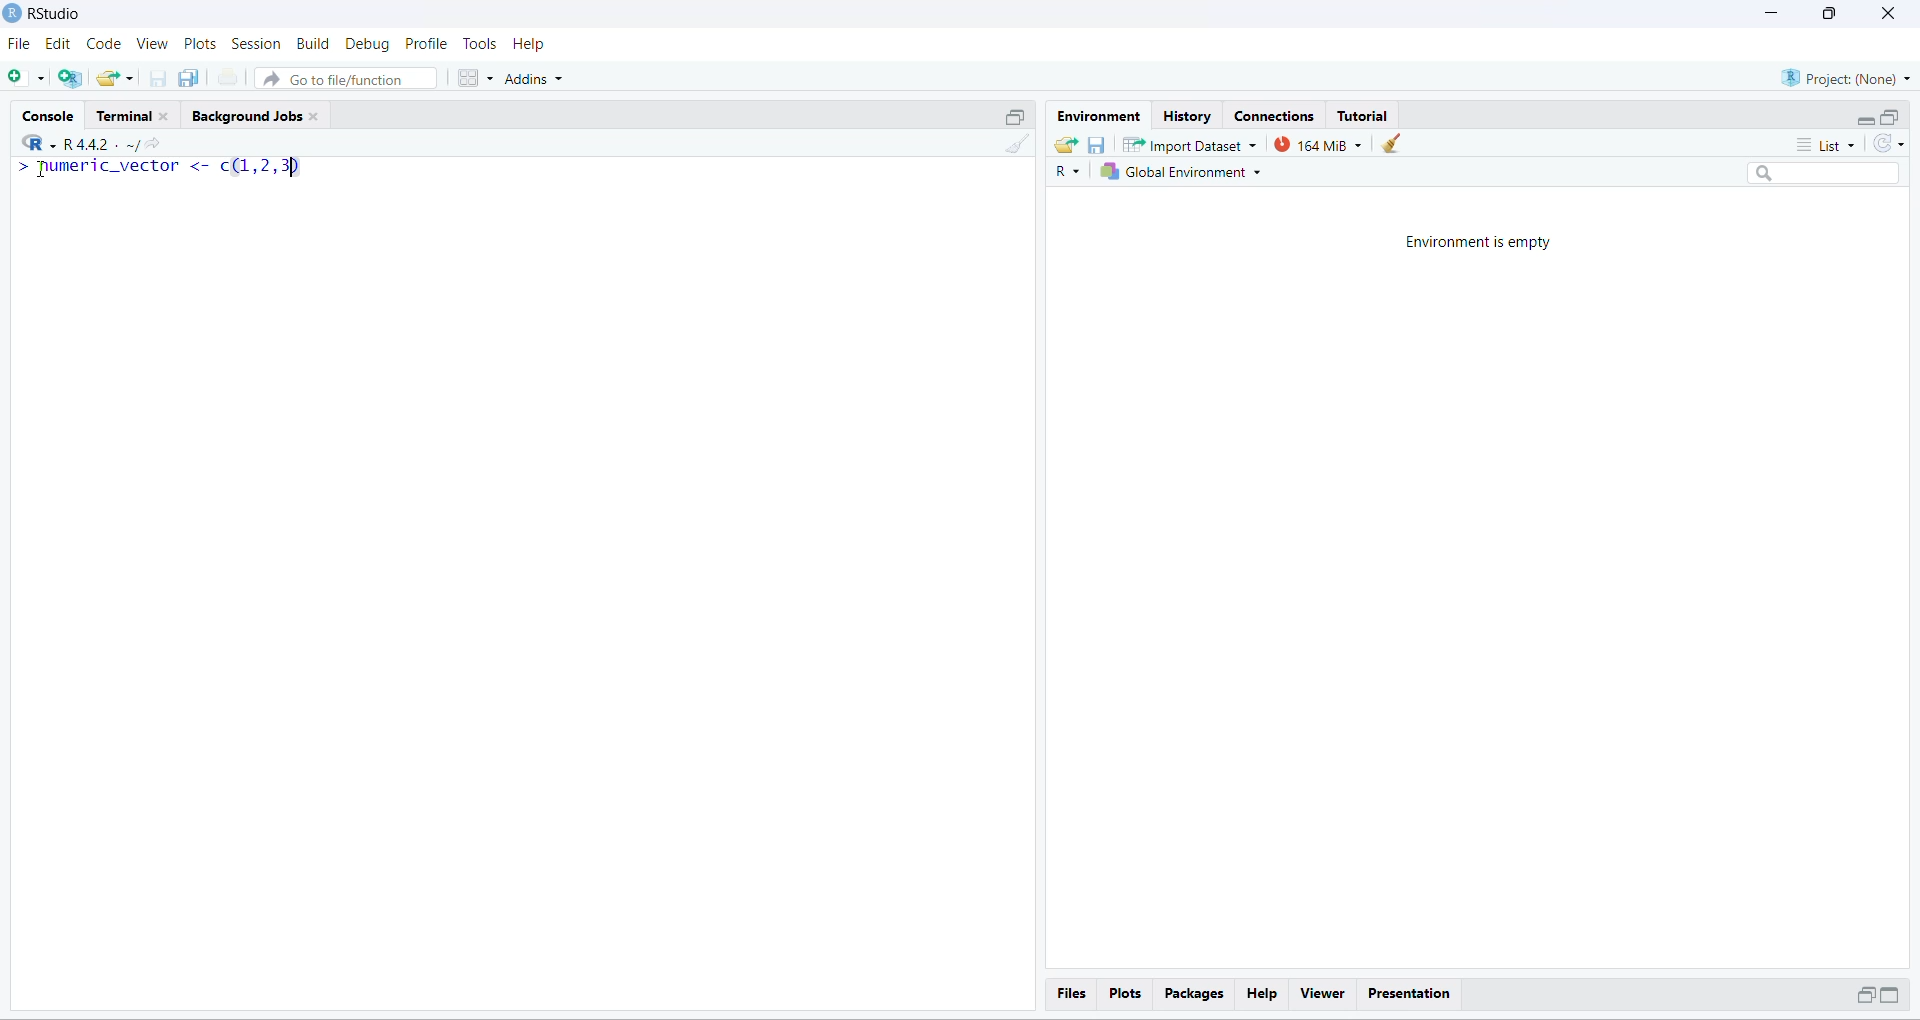 This screenshot has width=1920, height=1020. Describe the element at coordinates (1261, 994) in the screenshot. I see `Help` at that location.